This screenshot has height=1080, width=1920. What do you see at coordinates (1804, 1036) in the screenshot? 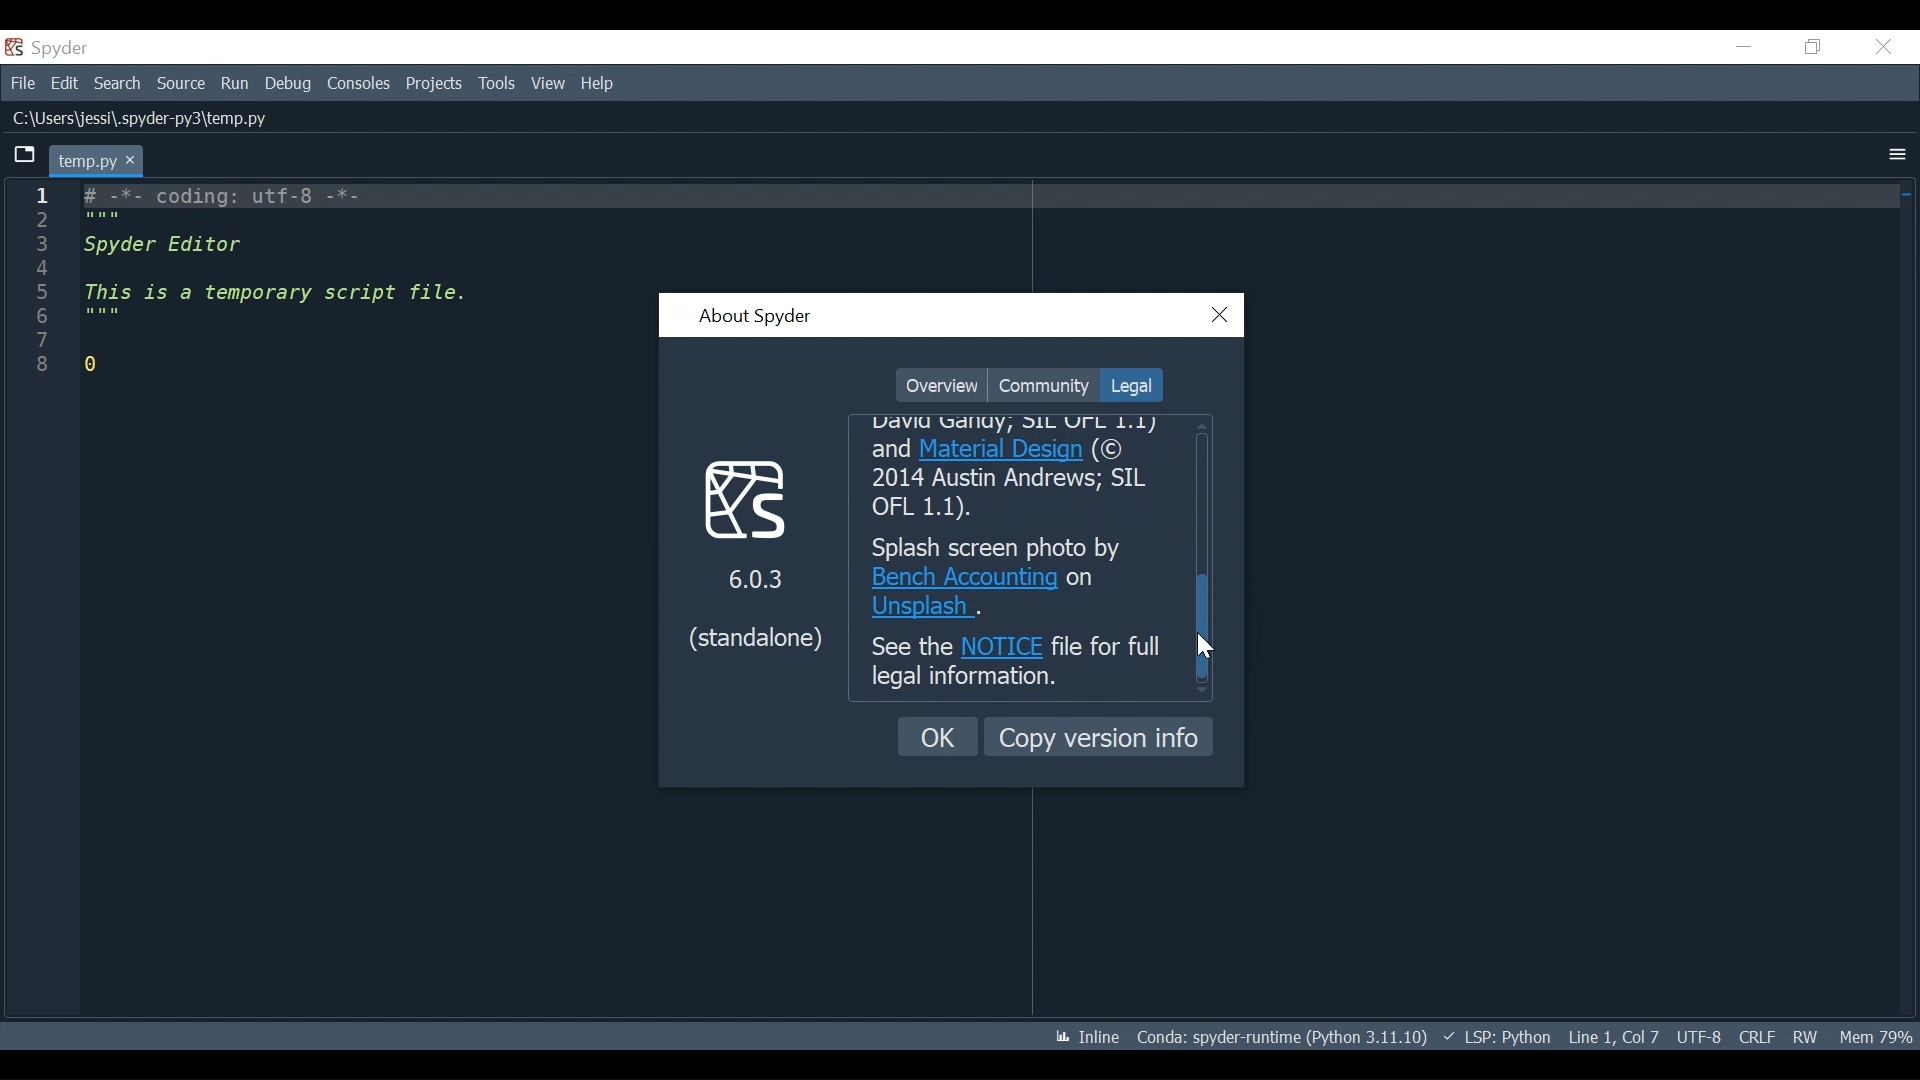
I see `RW` at bounding box center [1804, 1036].